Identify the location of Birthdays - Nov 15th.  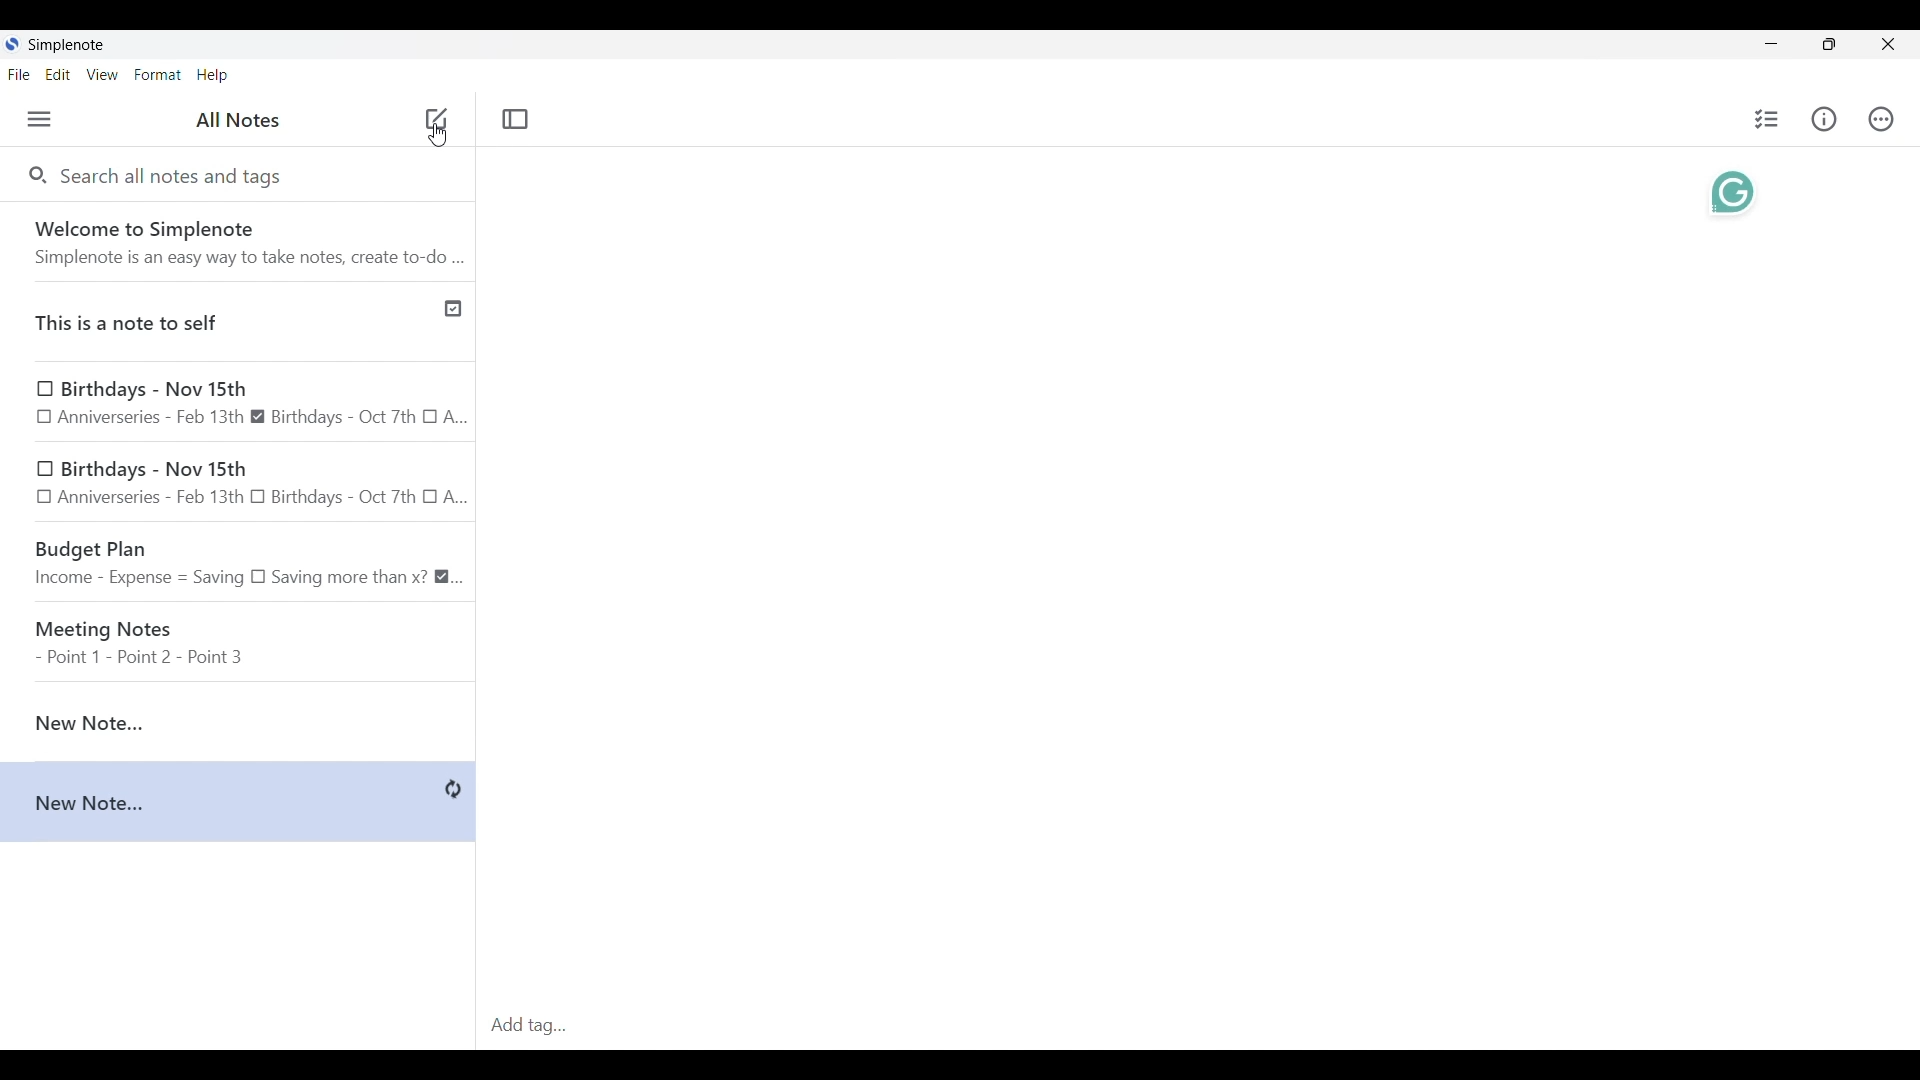
(237, 401).